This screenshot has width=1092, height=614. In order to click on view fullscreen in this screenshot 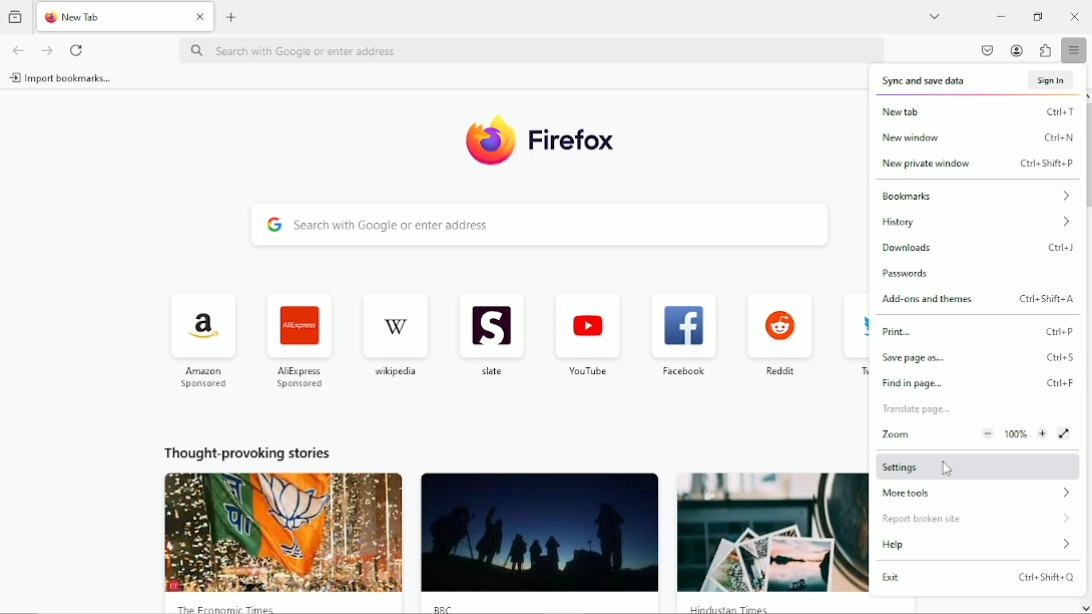, I will do `click(1064, 434)`.